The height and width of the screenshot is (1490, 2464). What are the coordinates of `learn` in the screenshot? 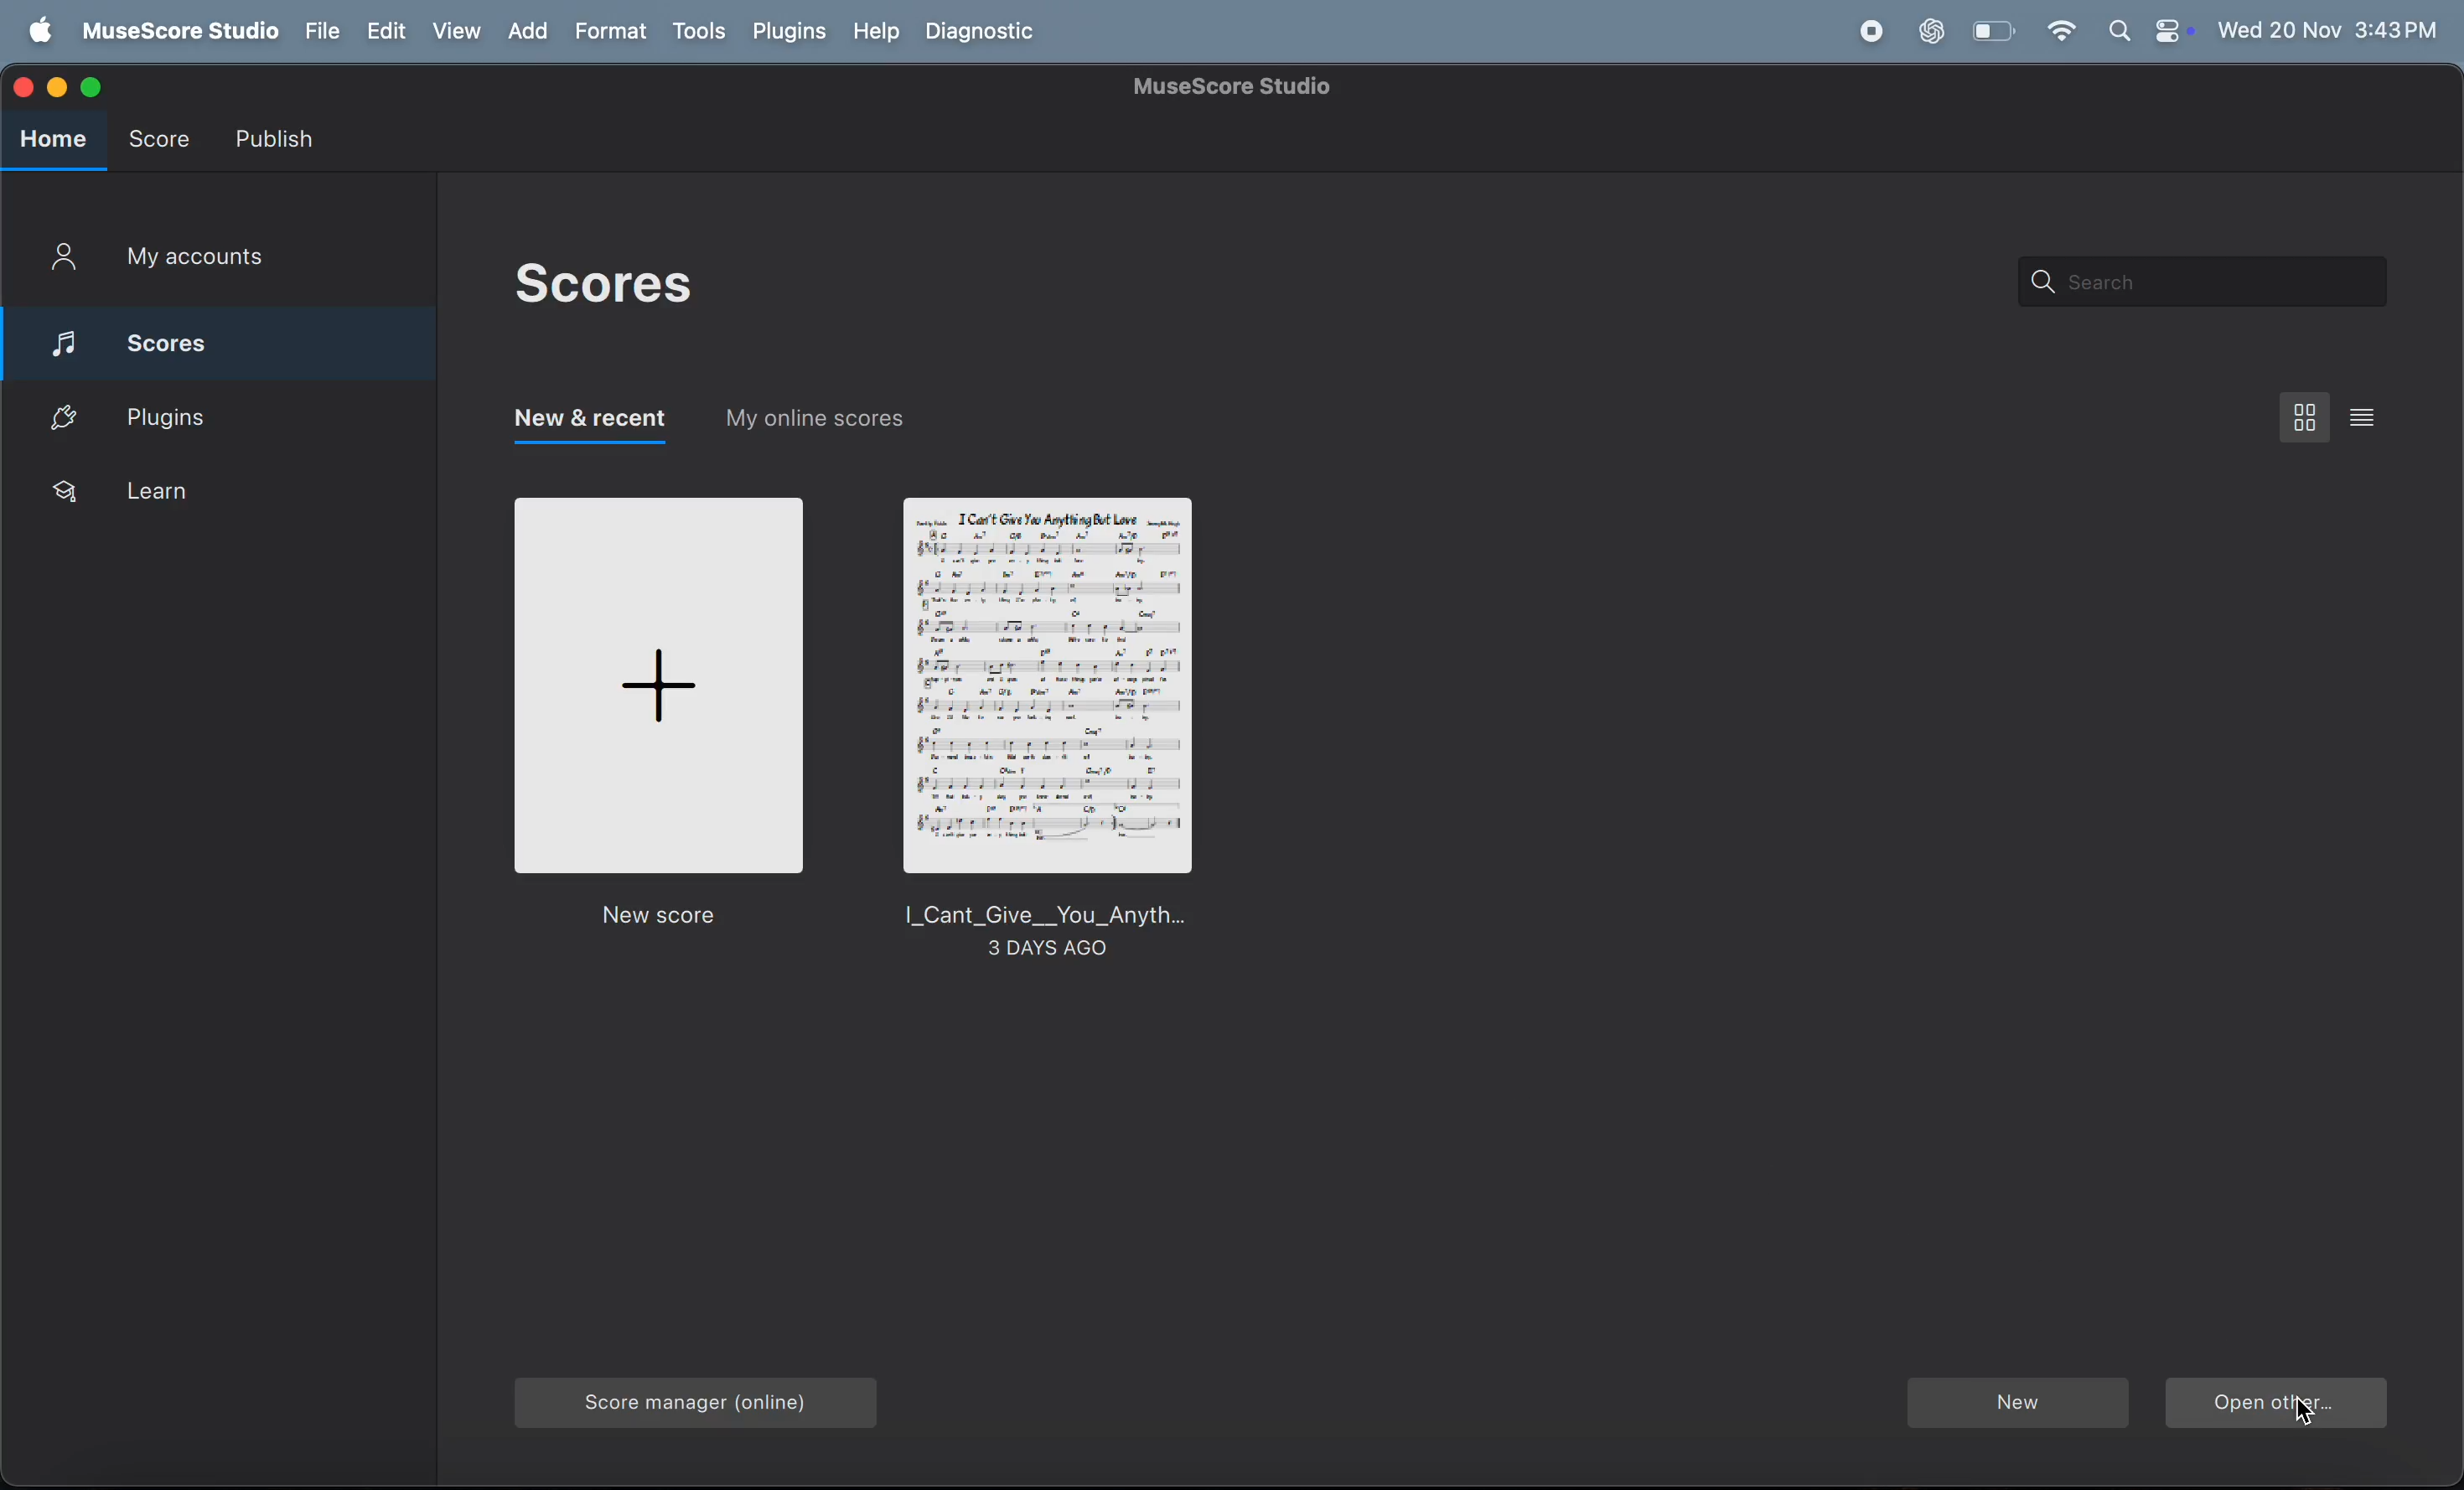 It's located at (204, 498).